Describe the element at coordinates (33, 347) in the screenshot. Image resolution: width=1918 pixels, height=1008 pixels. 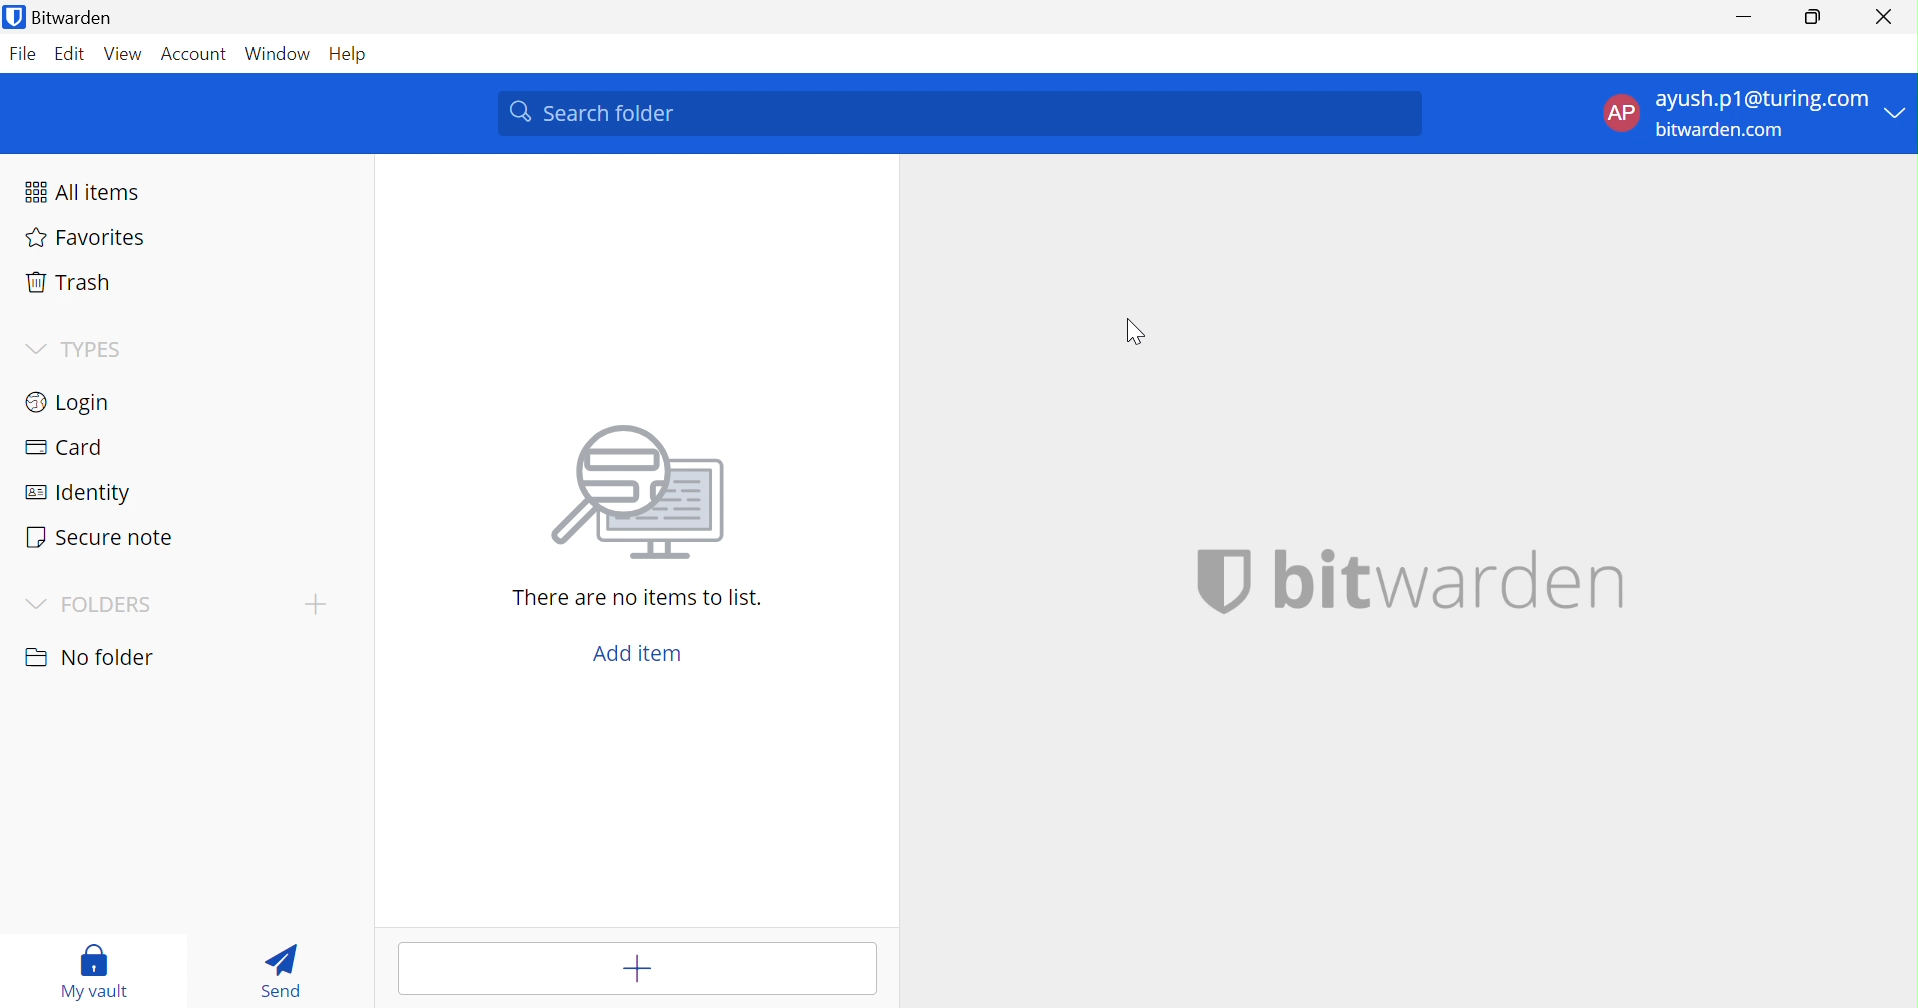
I see `Drop Down` at that location.